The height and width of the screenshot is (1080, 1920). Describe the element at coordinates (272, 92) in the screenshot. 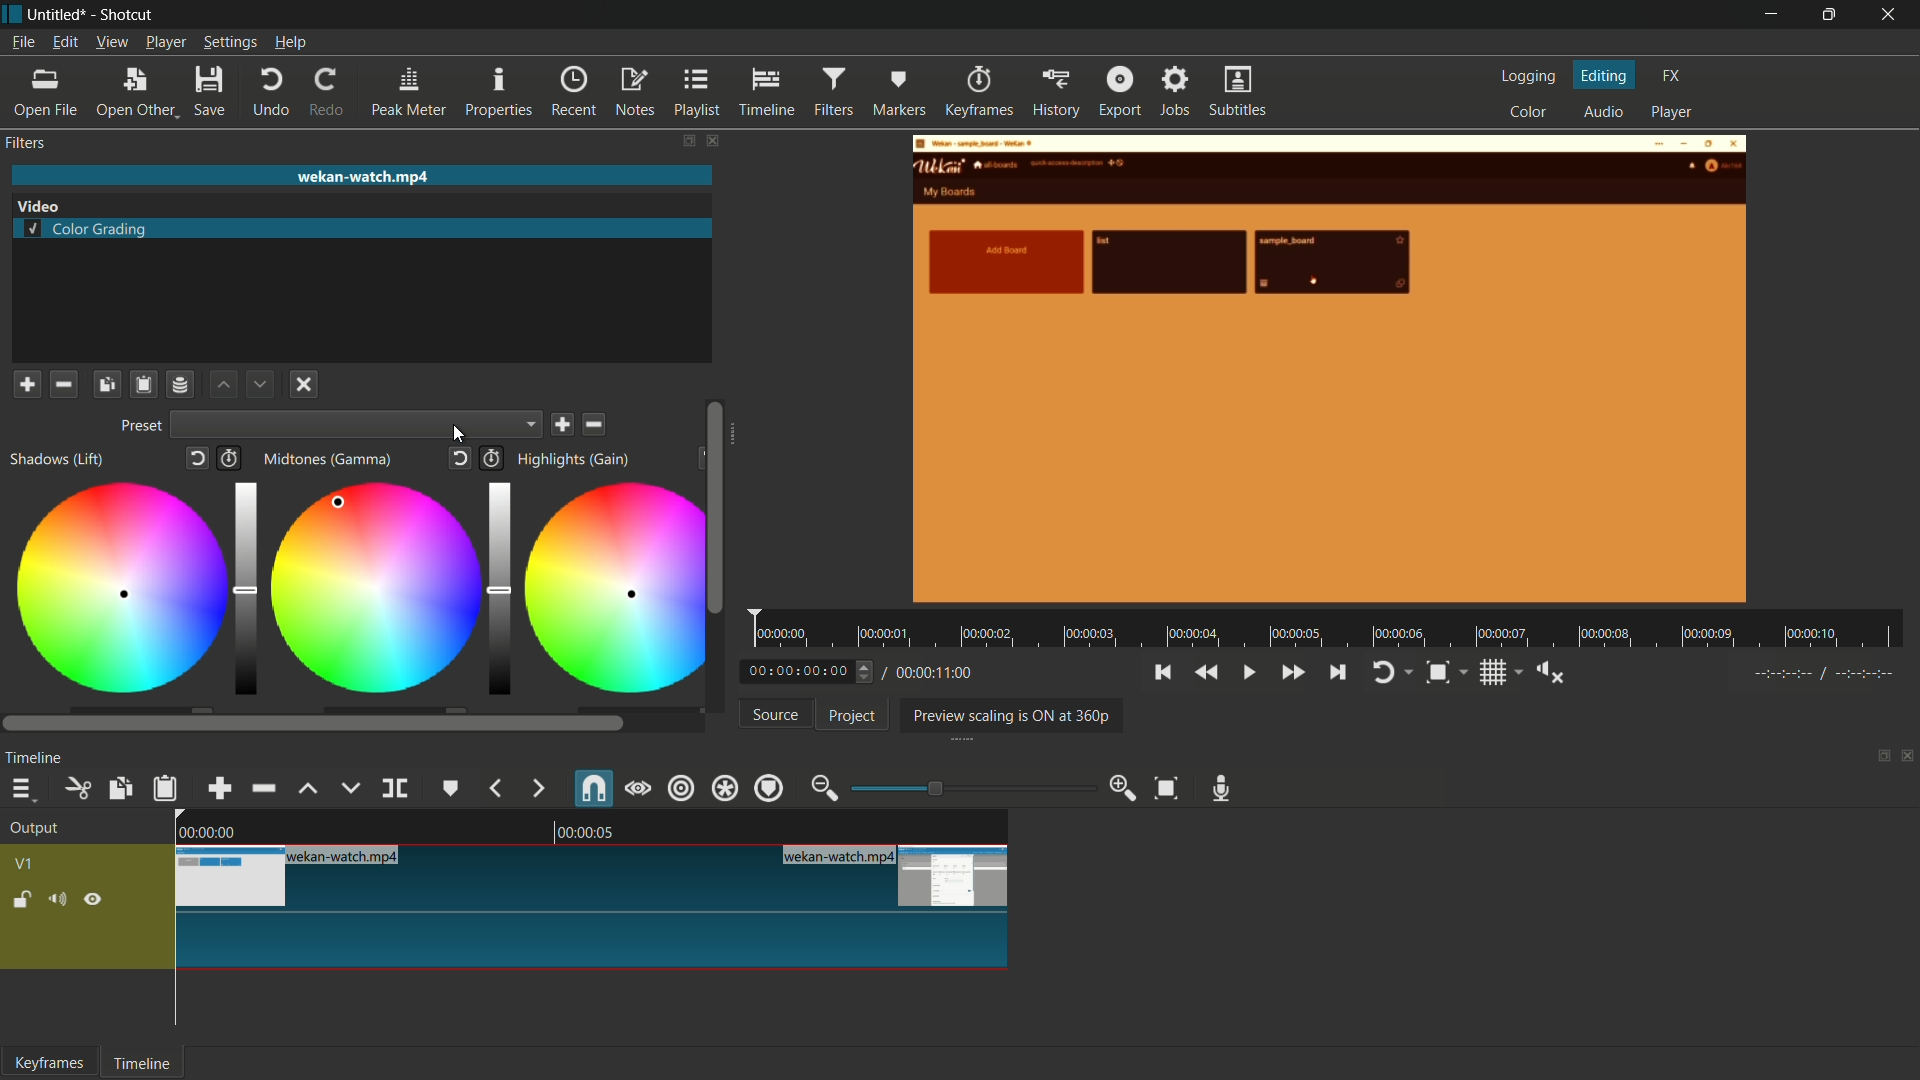

I see `undo` at that location.